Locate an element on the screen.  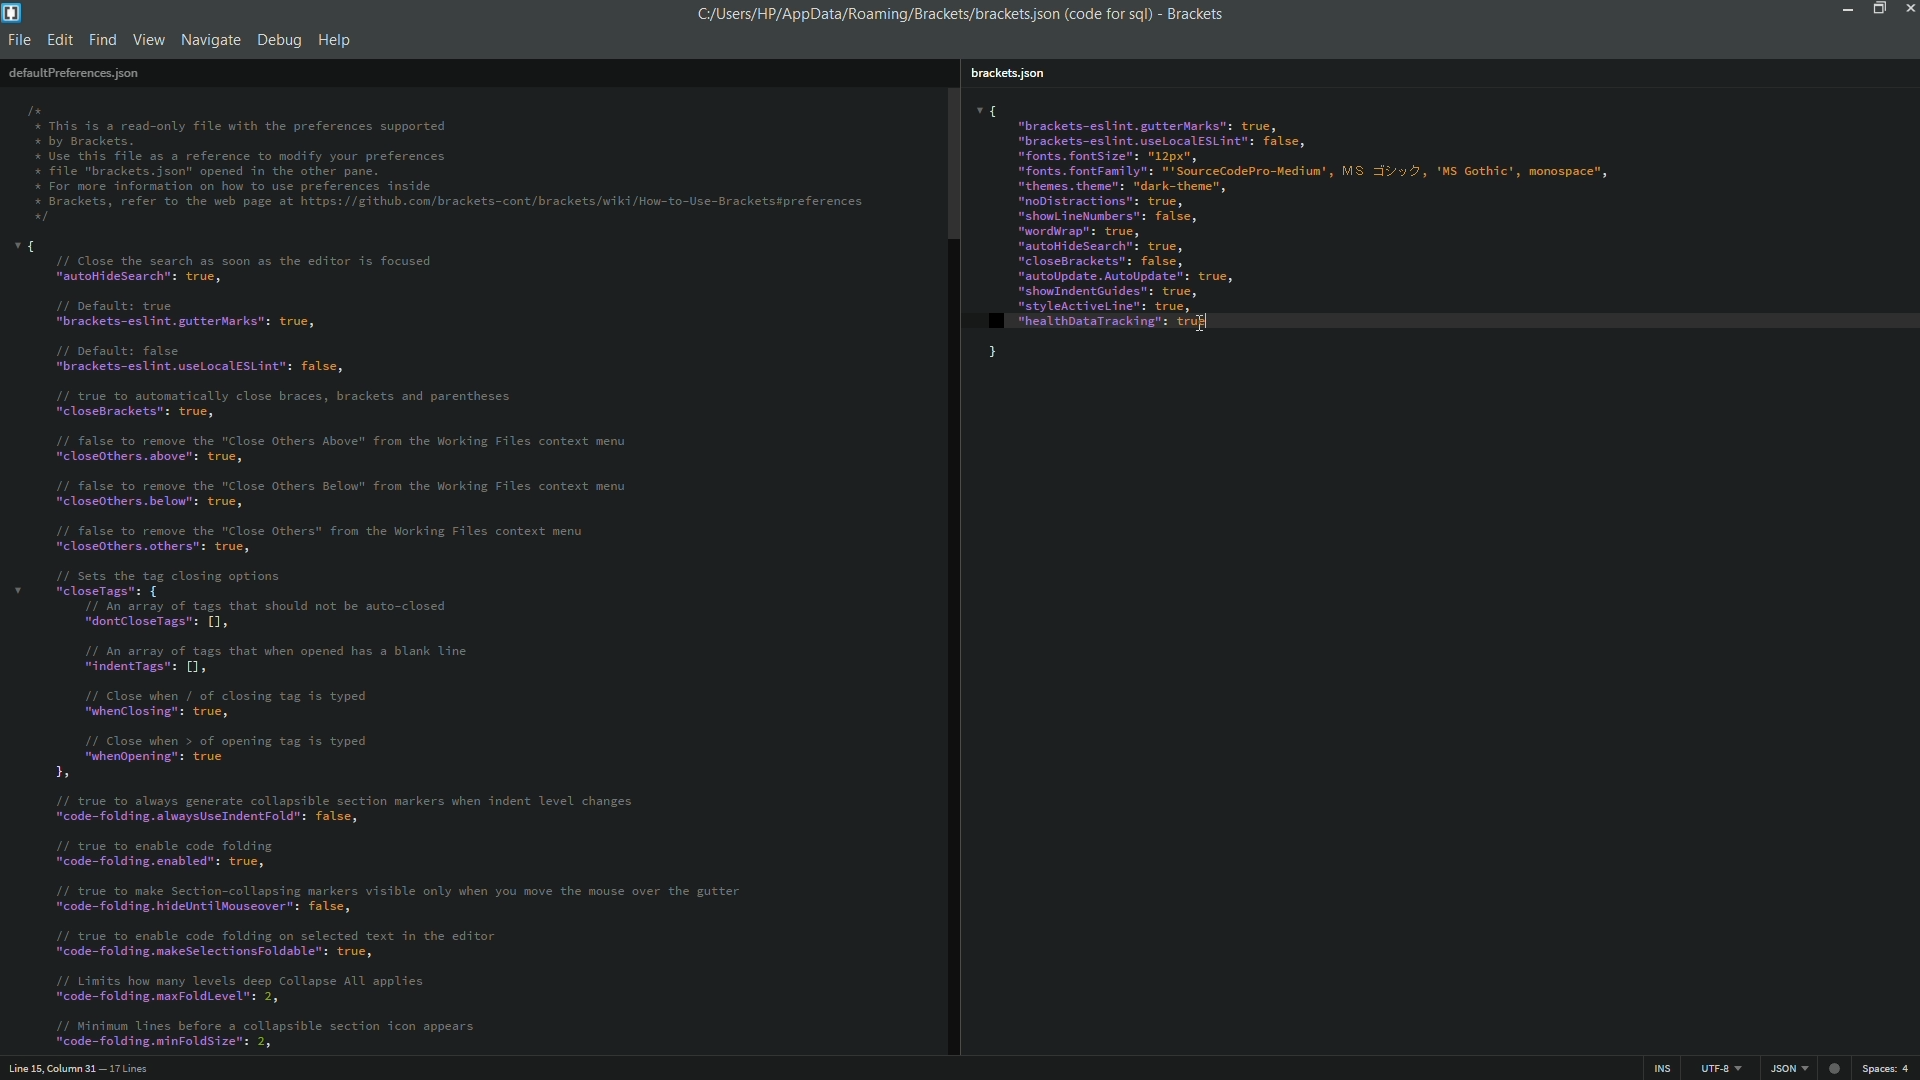
Find menu is located at coordinates (101, 41).